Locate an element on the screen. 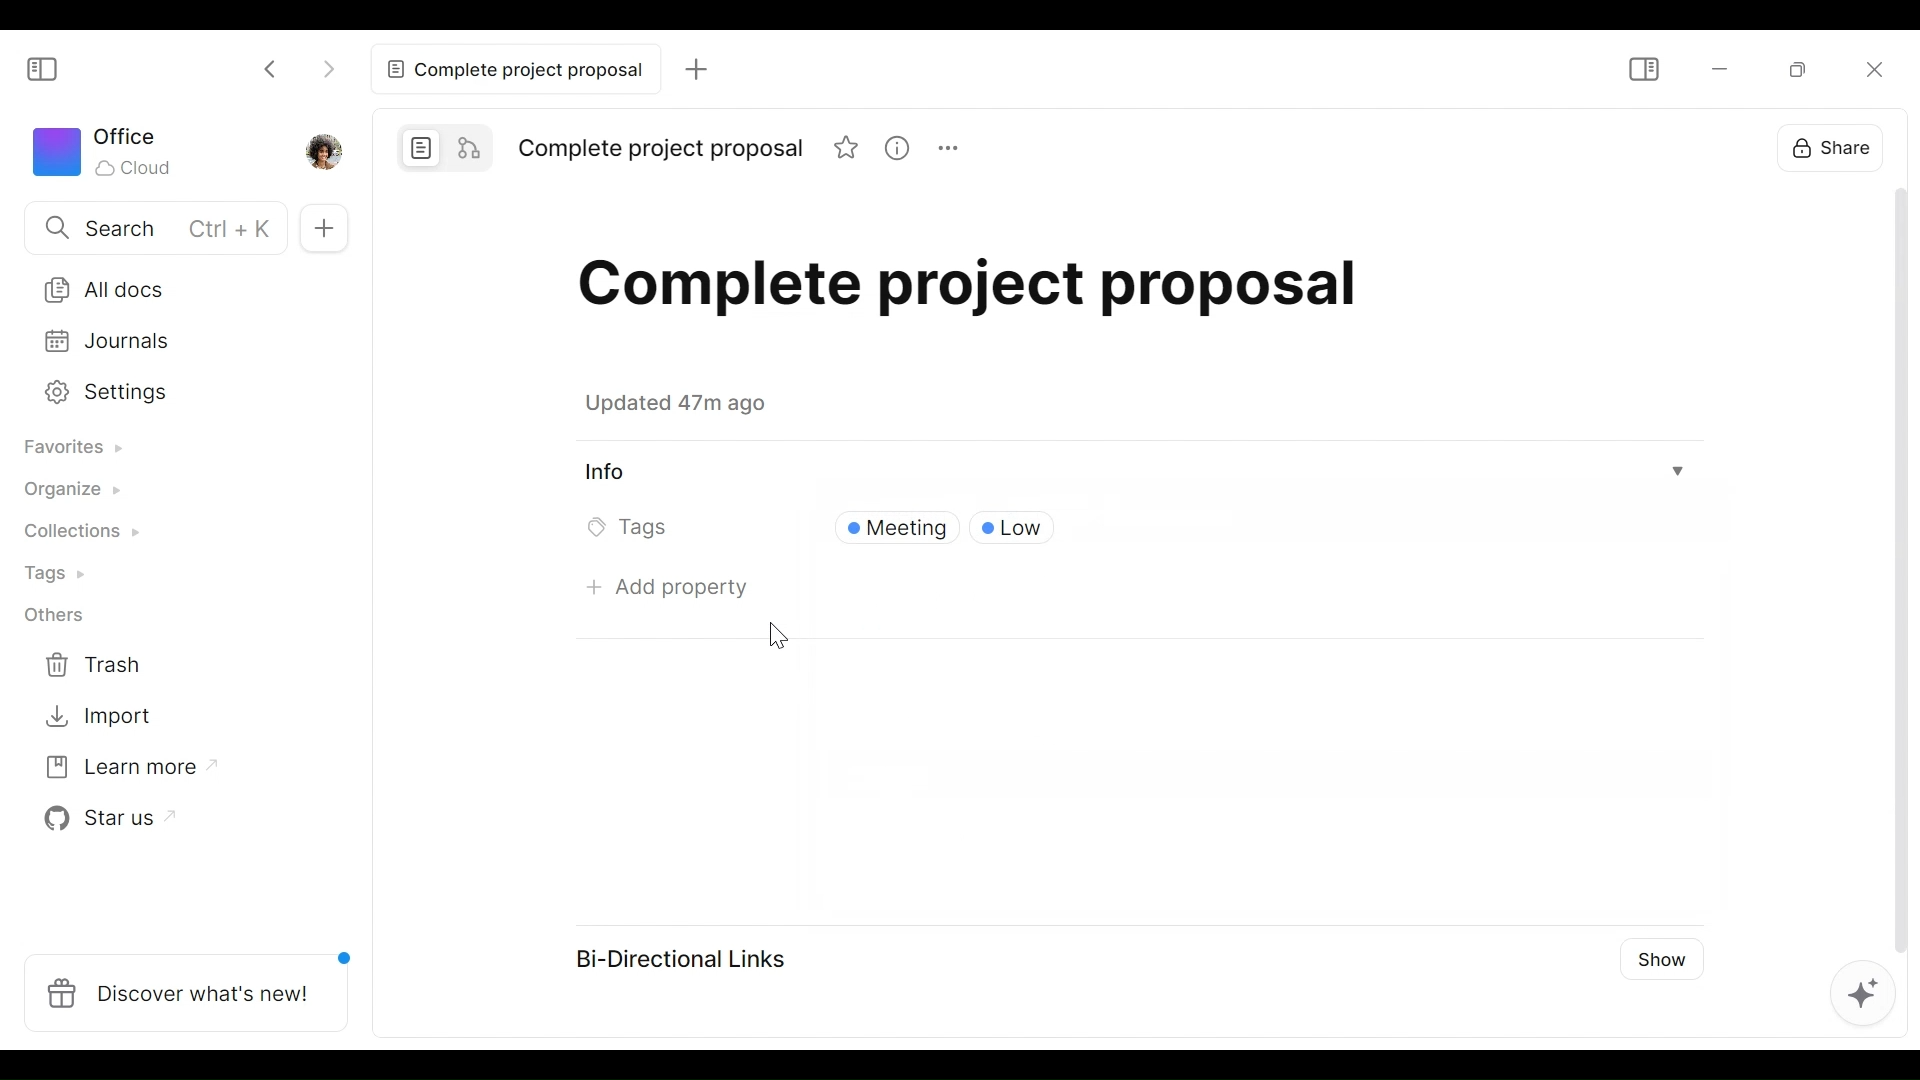  Show/Hide Sidebar is located at coordinates (51, 70).